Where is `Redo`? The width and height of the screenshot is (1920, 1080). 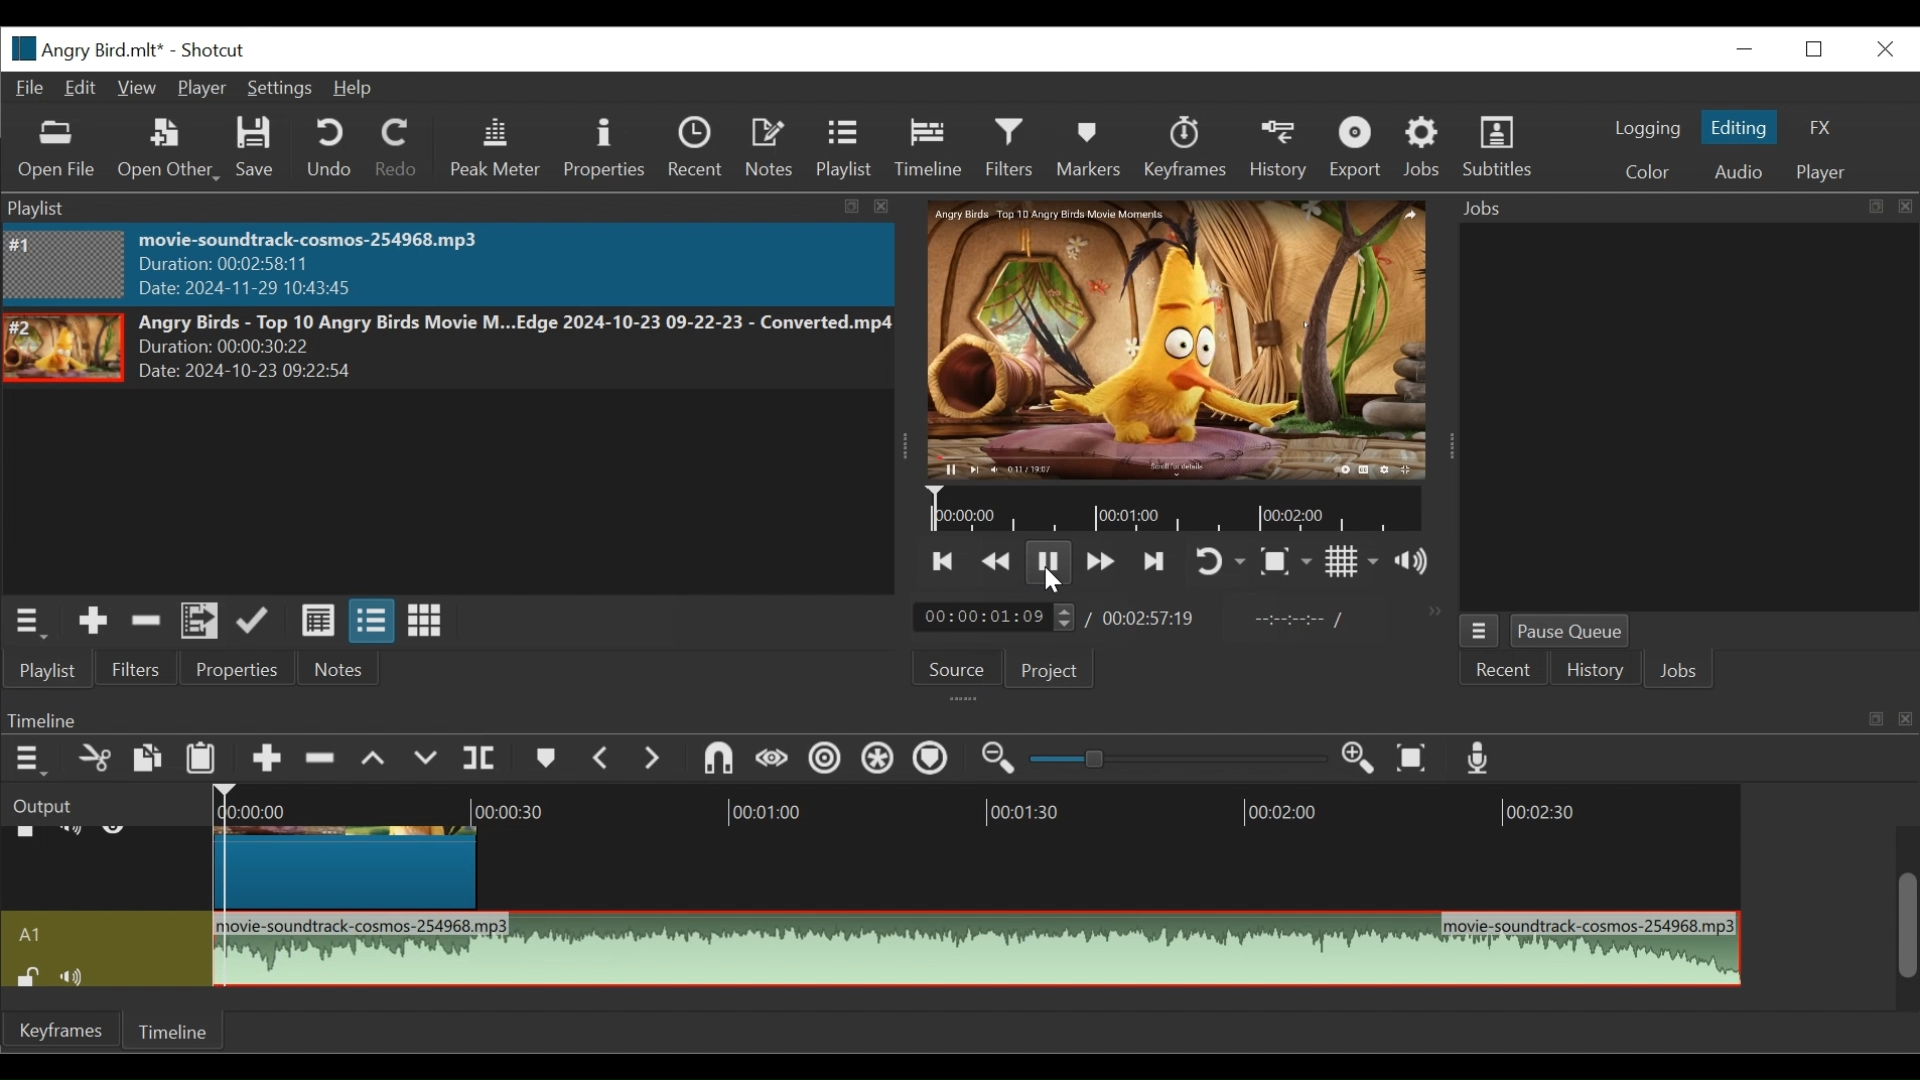 Redo is located at coordinates (399, 148).